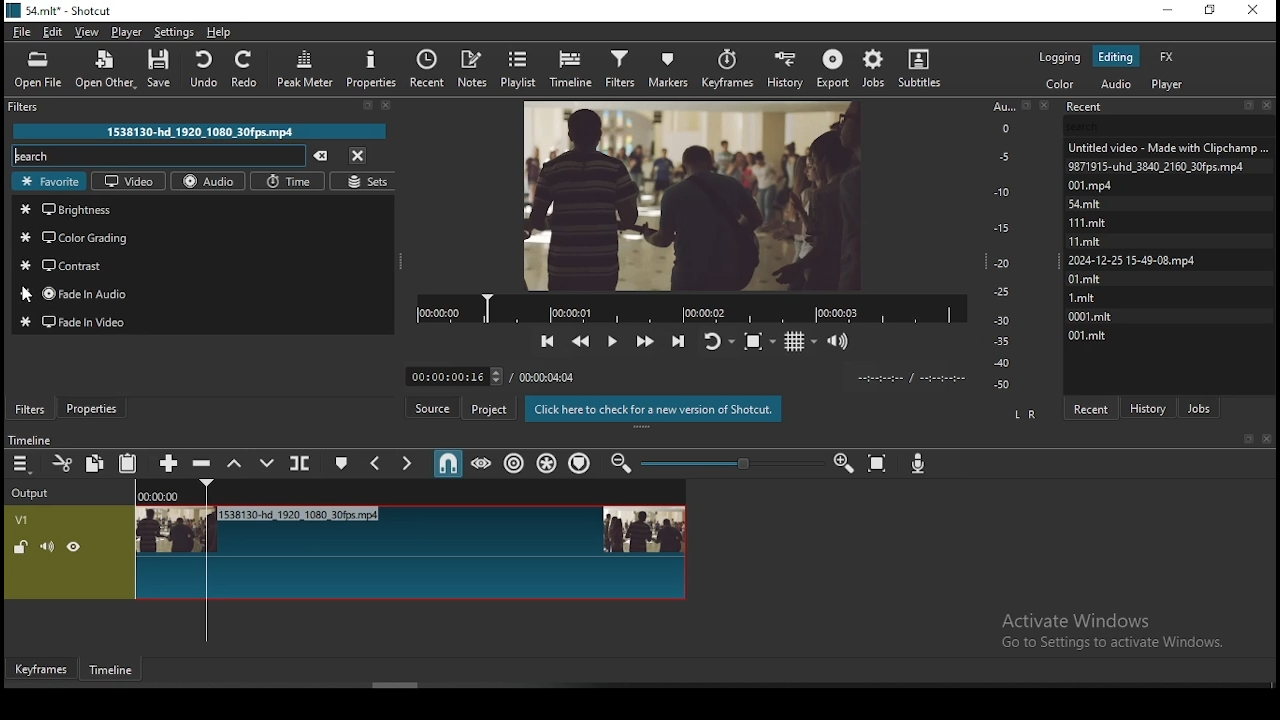  What do you see at coordinates (549, 464) in the screenshot?
I see `ripple all tracks` at bounding box center [549, 464].